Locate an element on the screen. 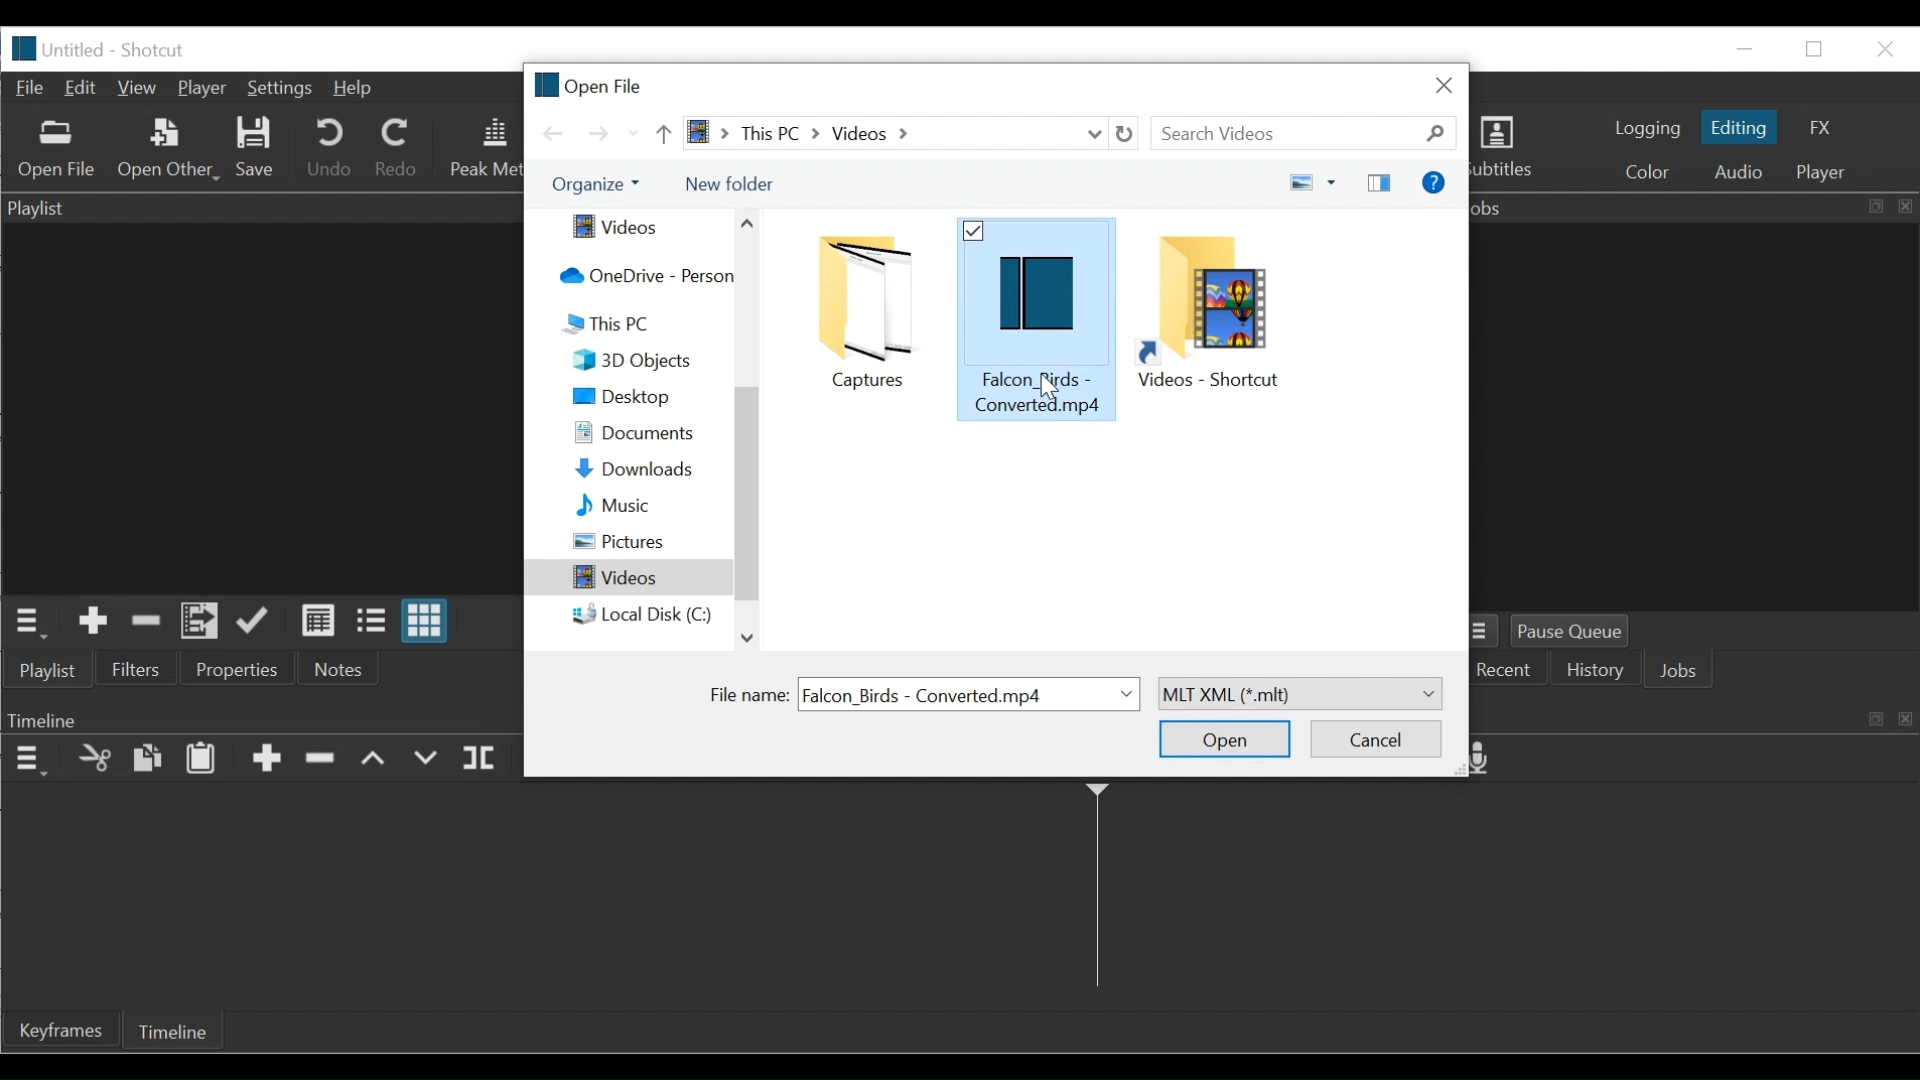  File is located at coordinates (32, 88).